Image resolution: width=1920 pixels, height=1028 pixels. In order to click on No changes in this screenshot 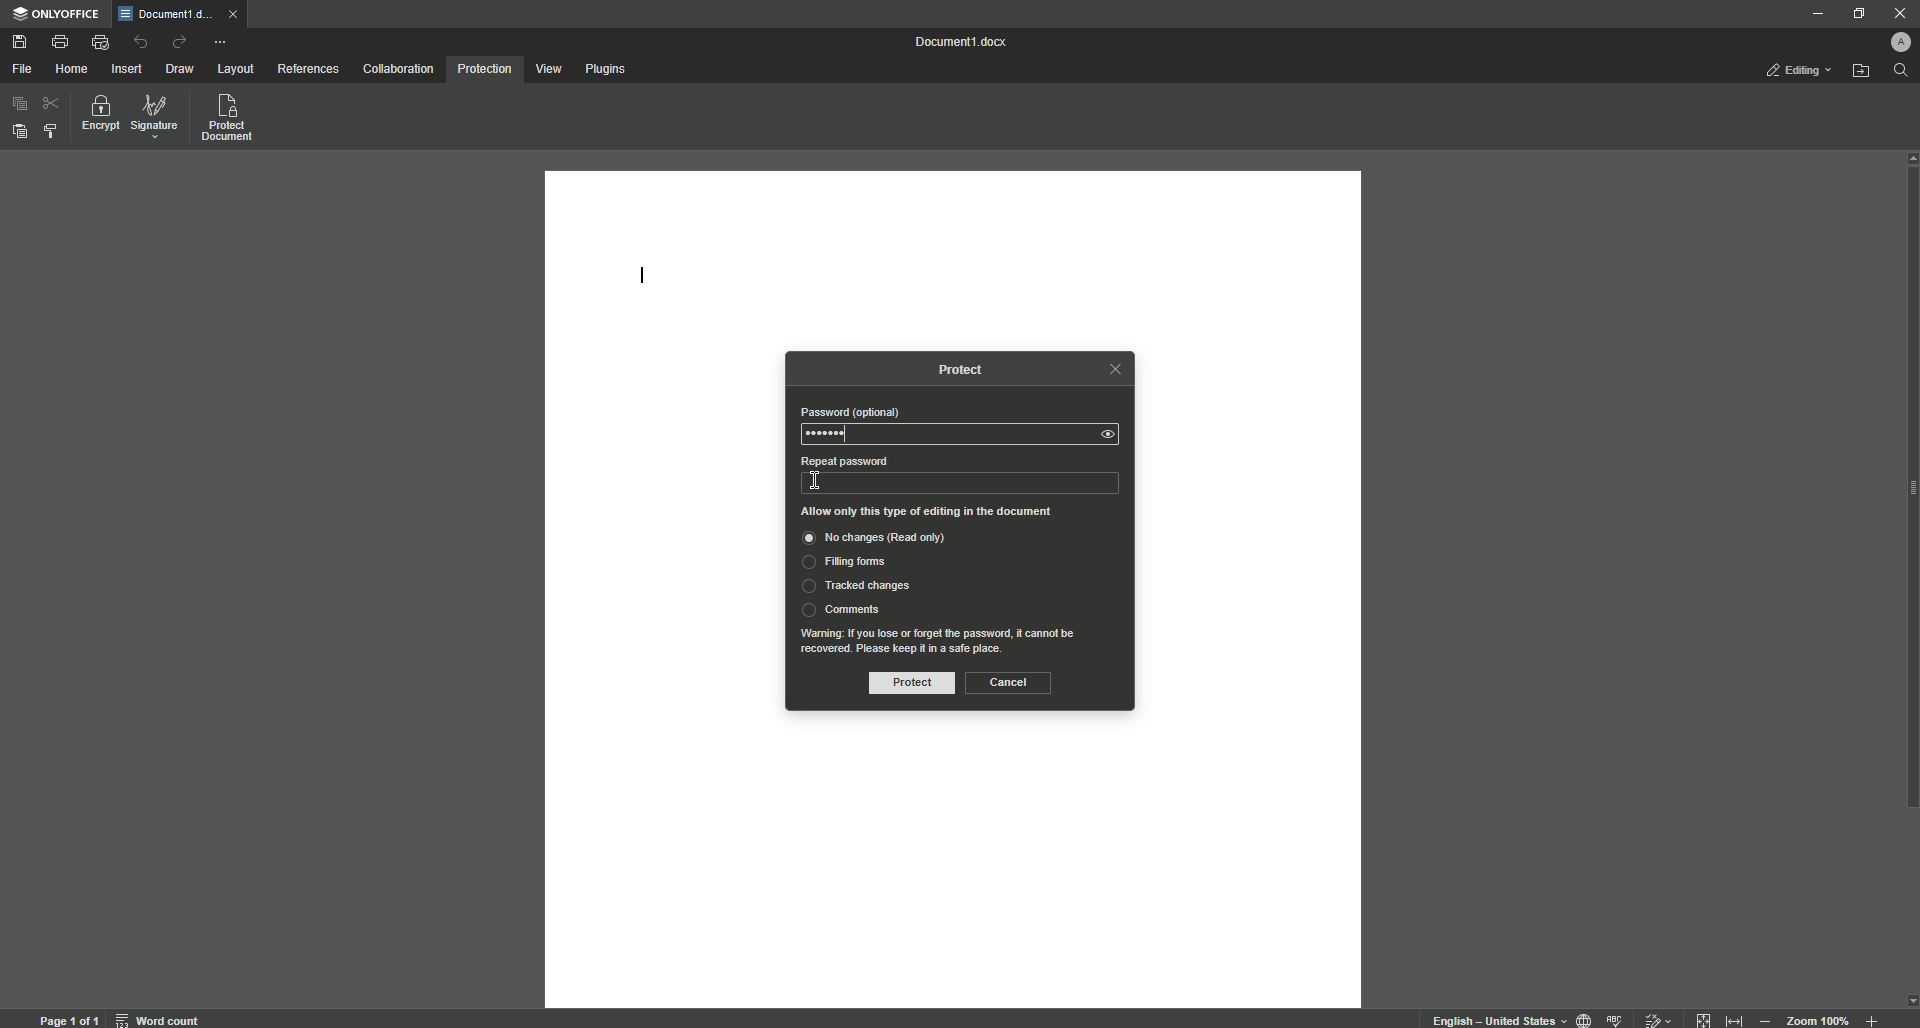, I will do `click(894, 540)`.